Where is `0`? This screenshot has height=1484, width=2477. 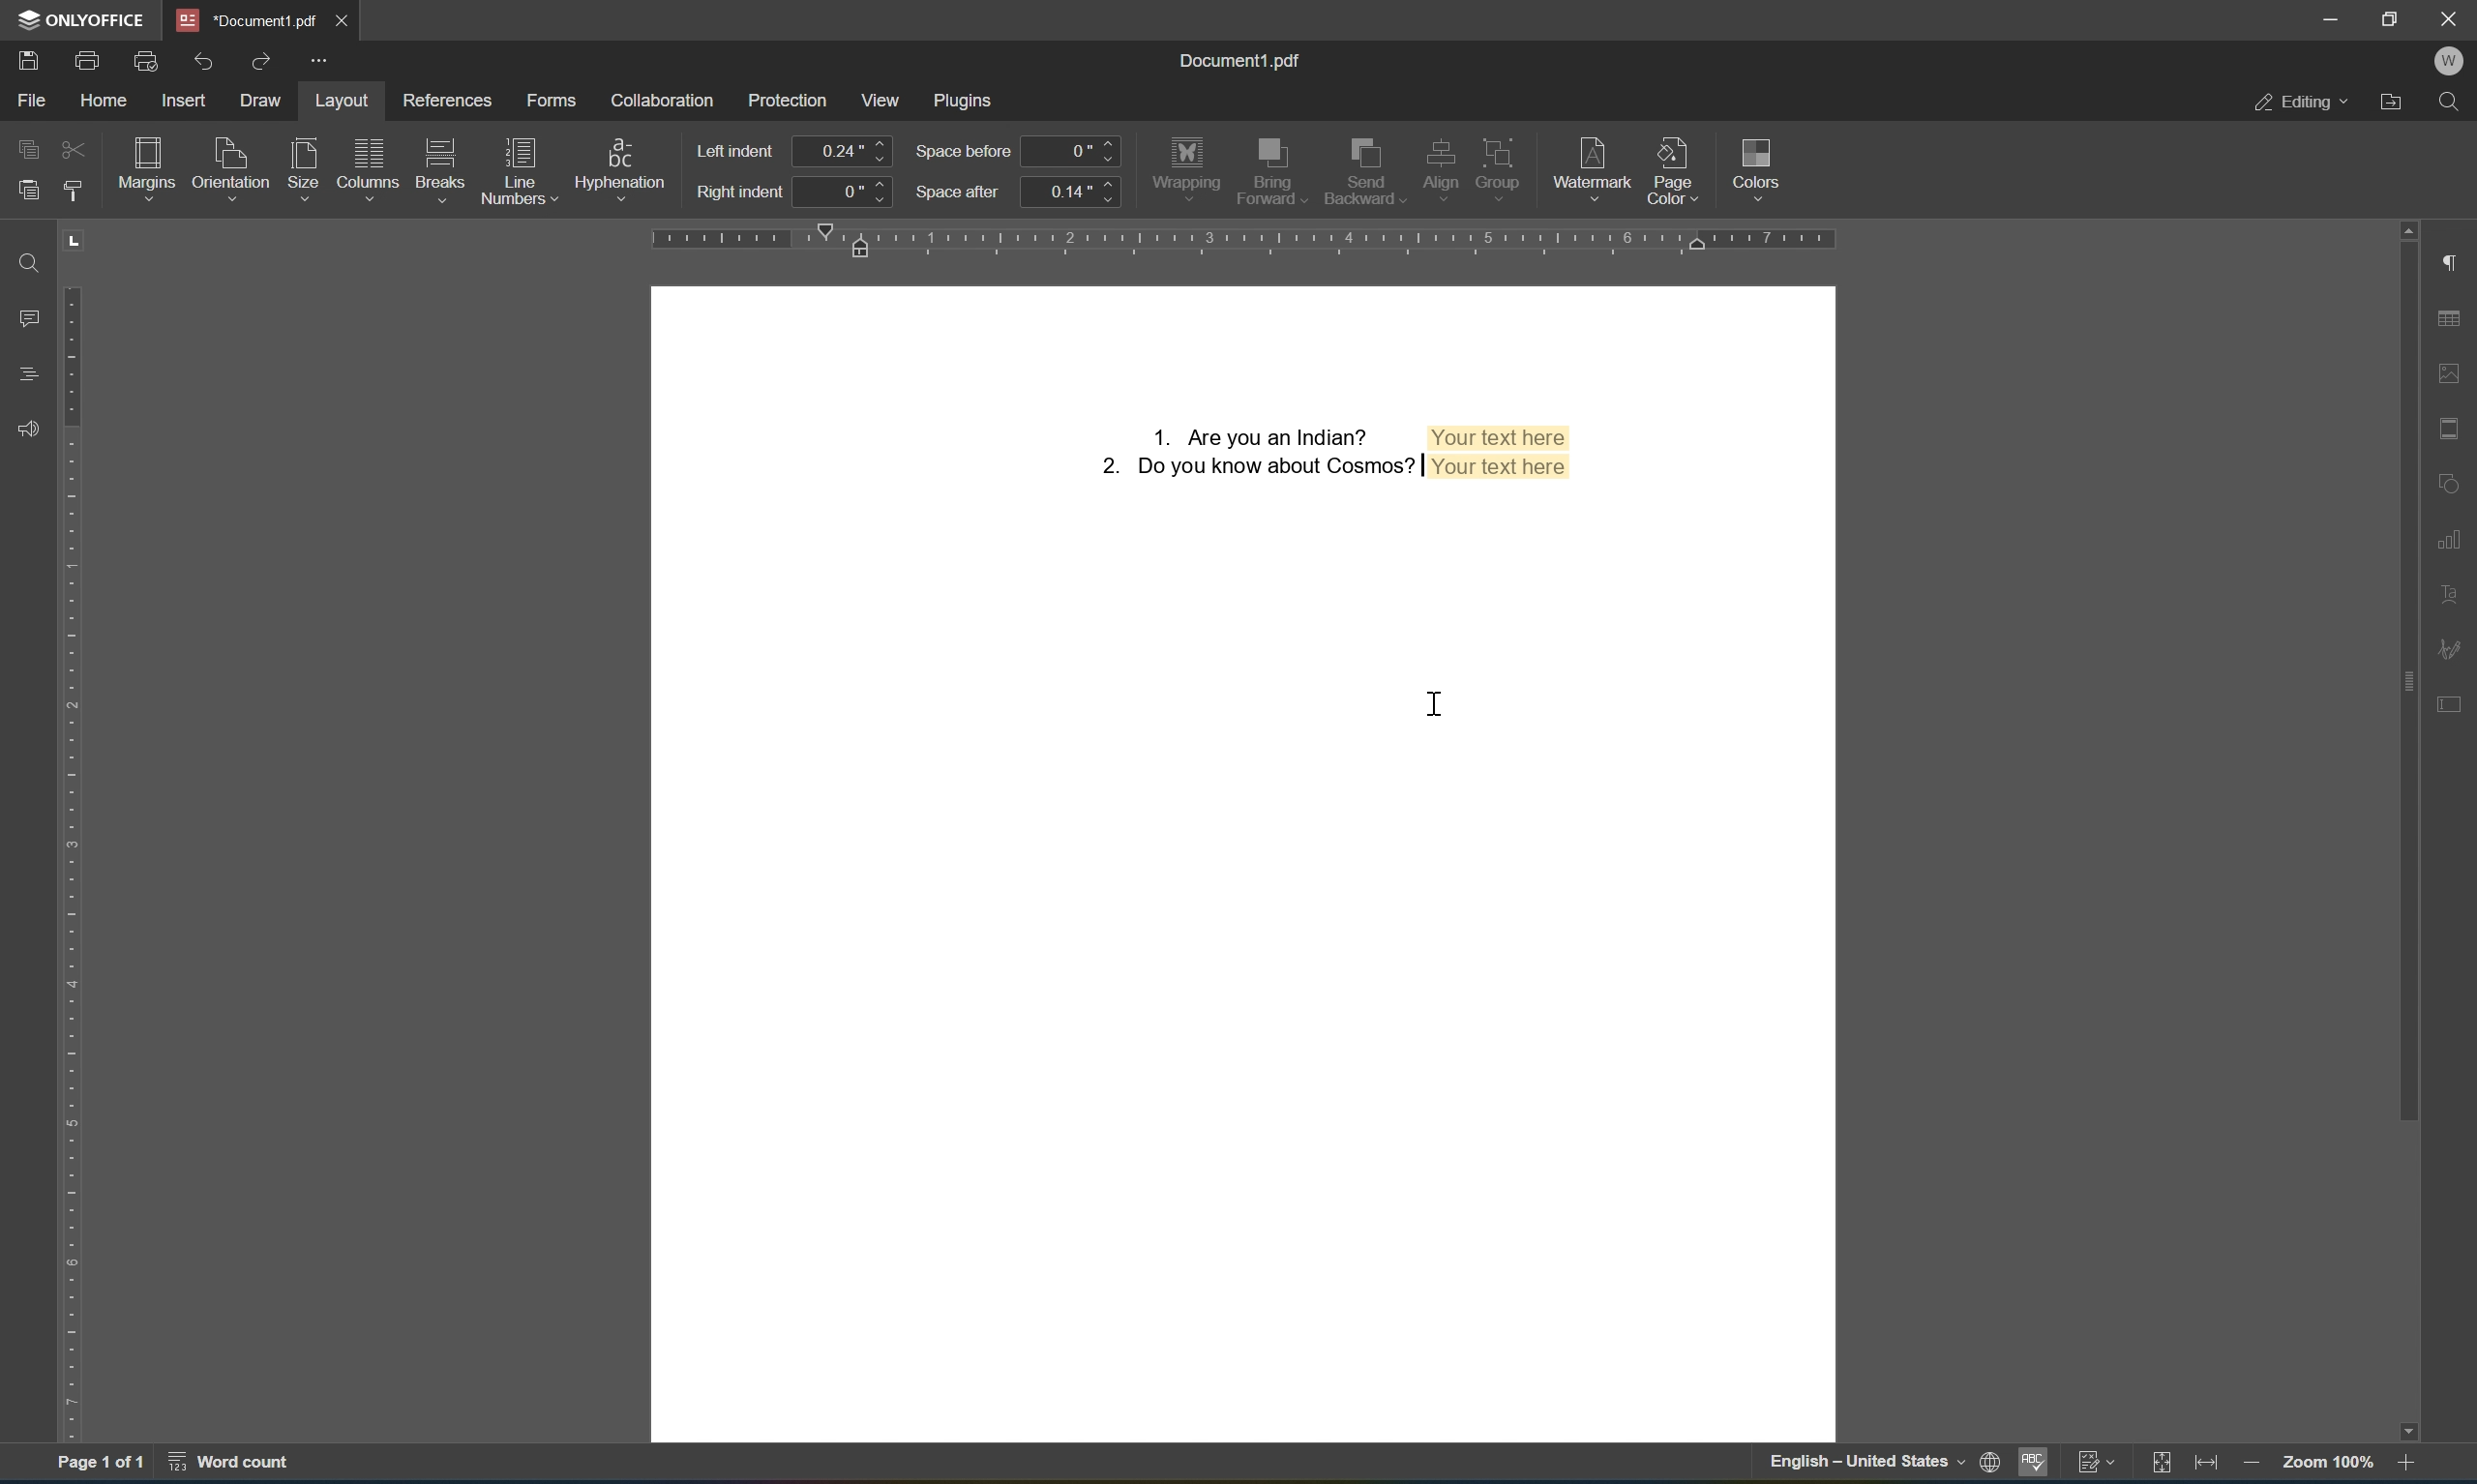 0 is located at coordinates (1073, 149).